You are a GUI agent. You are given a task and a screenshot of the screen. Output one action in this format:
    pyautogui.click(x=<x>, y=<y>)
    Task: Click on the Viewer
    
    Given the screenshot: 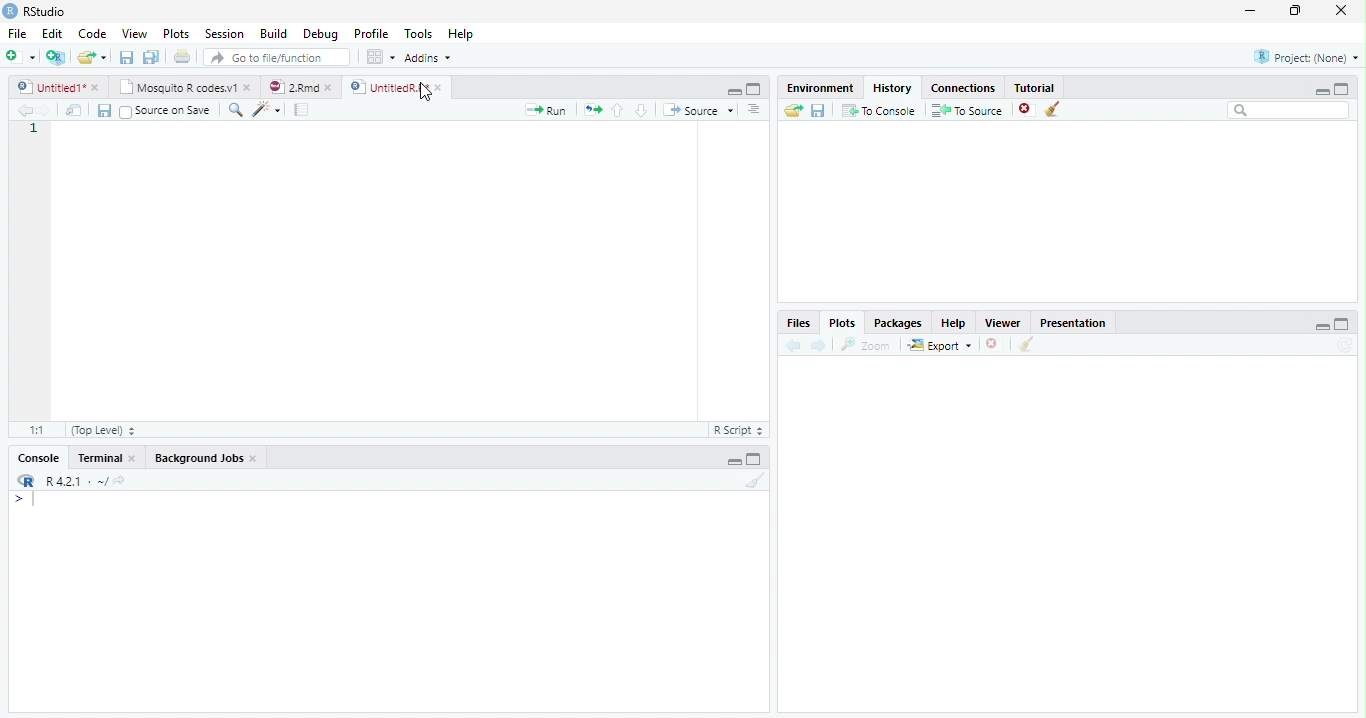 What is the action you would take?
    pyautogui.click(x=1005, y=322)
    